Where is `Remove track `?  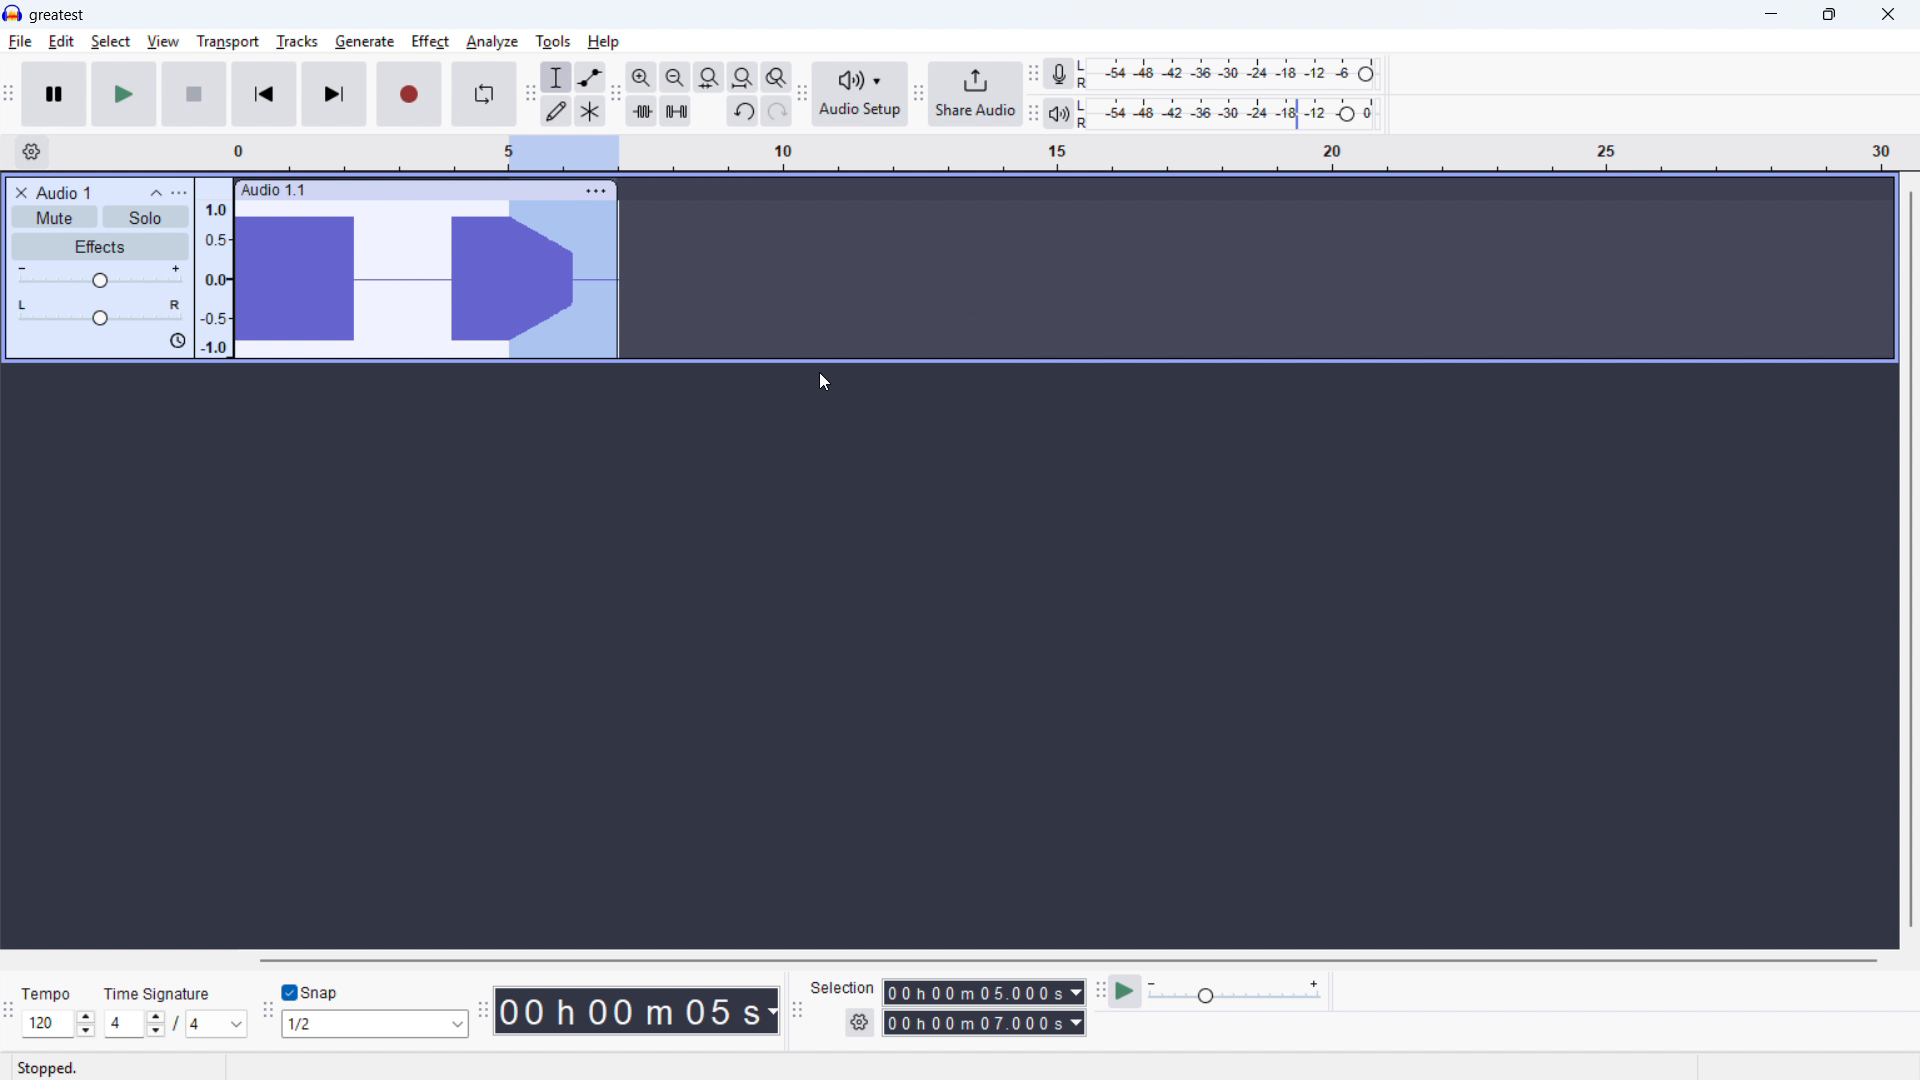 Remove track  is located at coordinates (22, 192).